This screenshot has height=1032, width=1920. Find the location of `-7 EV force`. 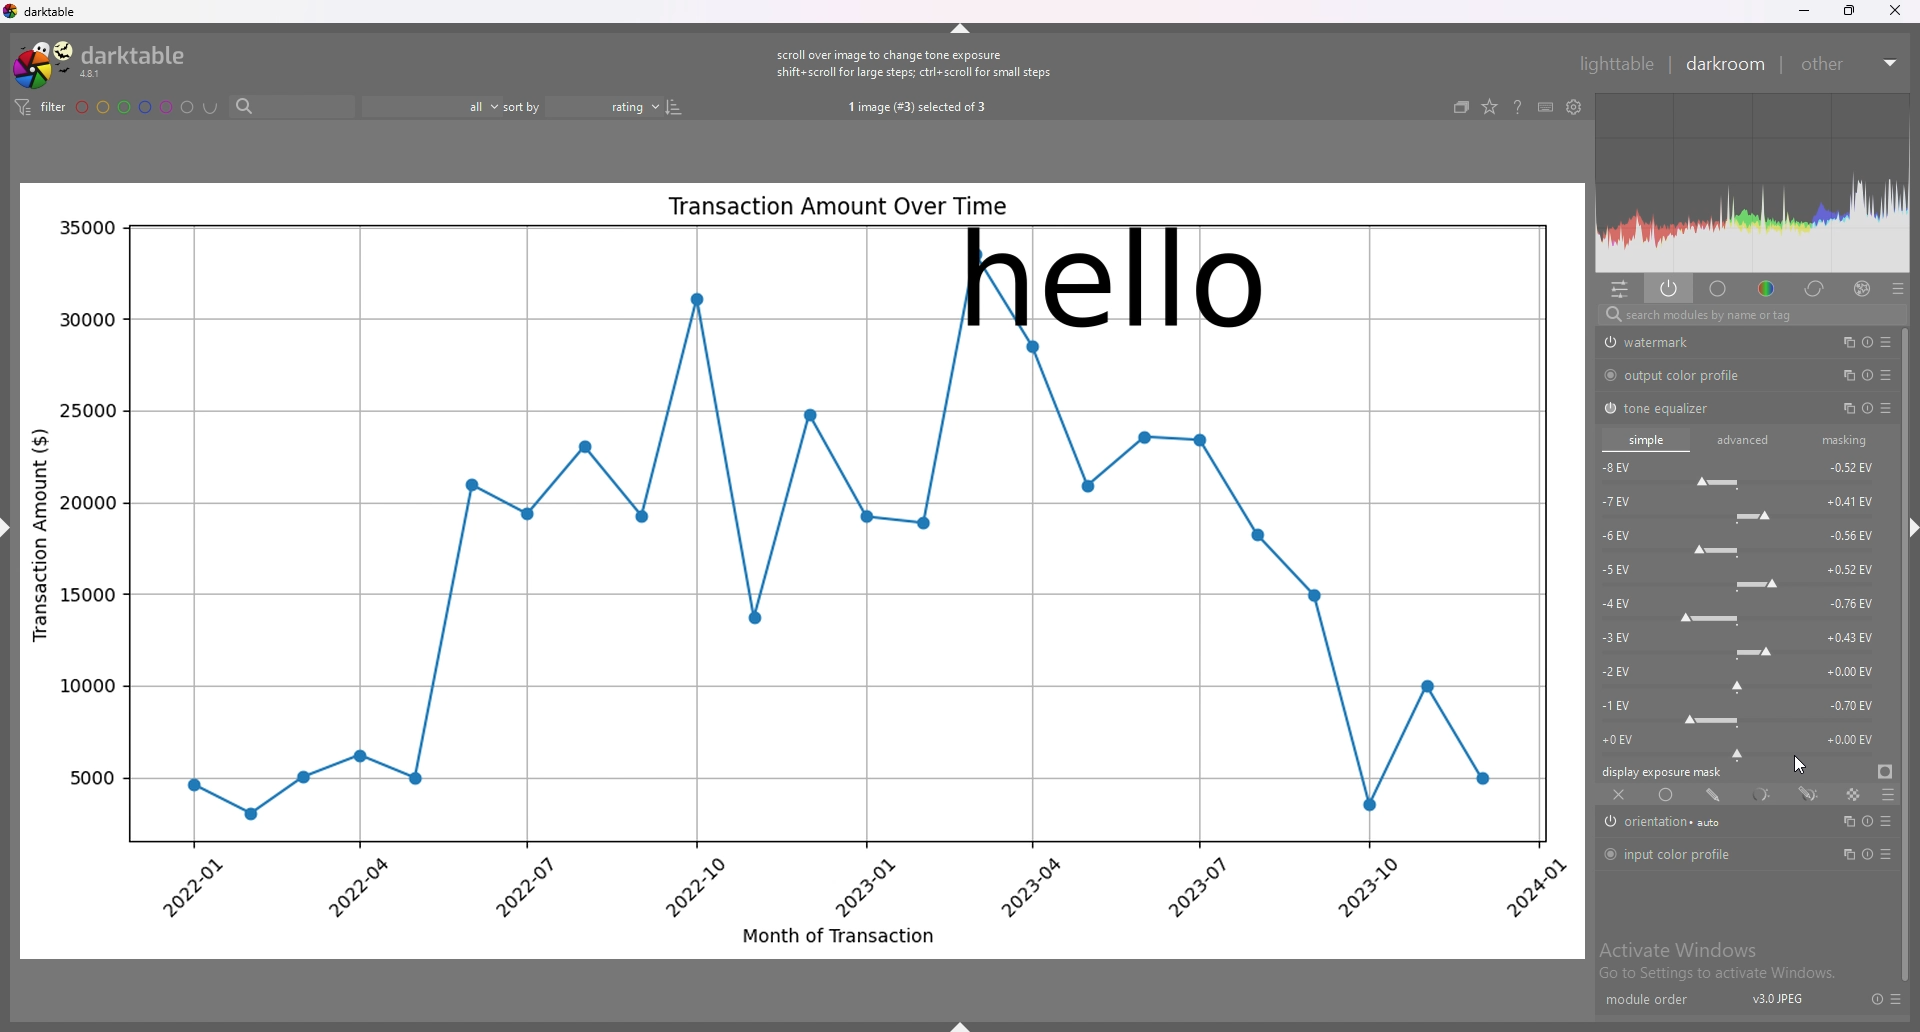

-7 EV force is located at coordinates (1739, 506).